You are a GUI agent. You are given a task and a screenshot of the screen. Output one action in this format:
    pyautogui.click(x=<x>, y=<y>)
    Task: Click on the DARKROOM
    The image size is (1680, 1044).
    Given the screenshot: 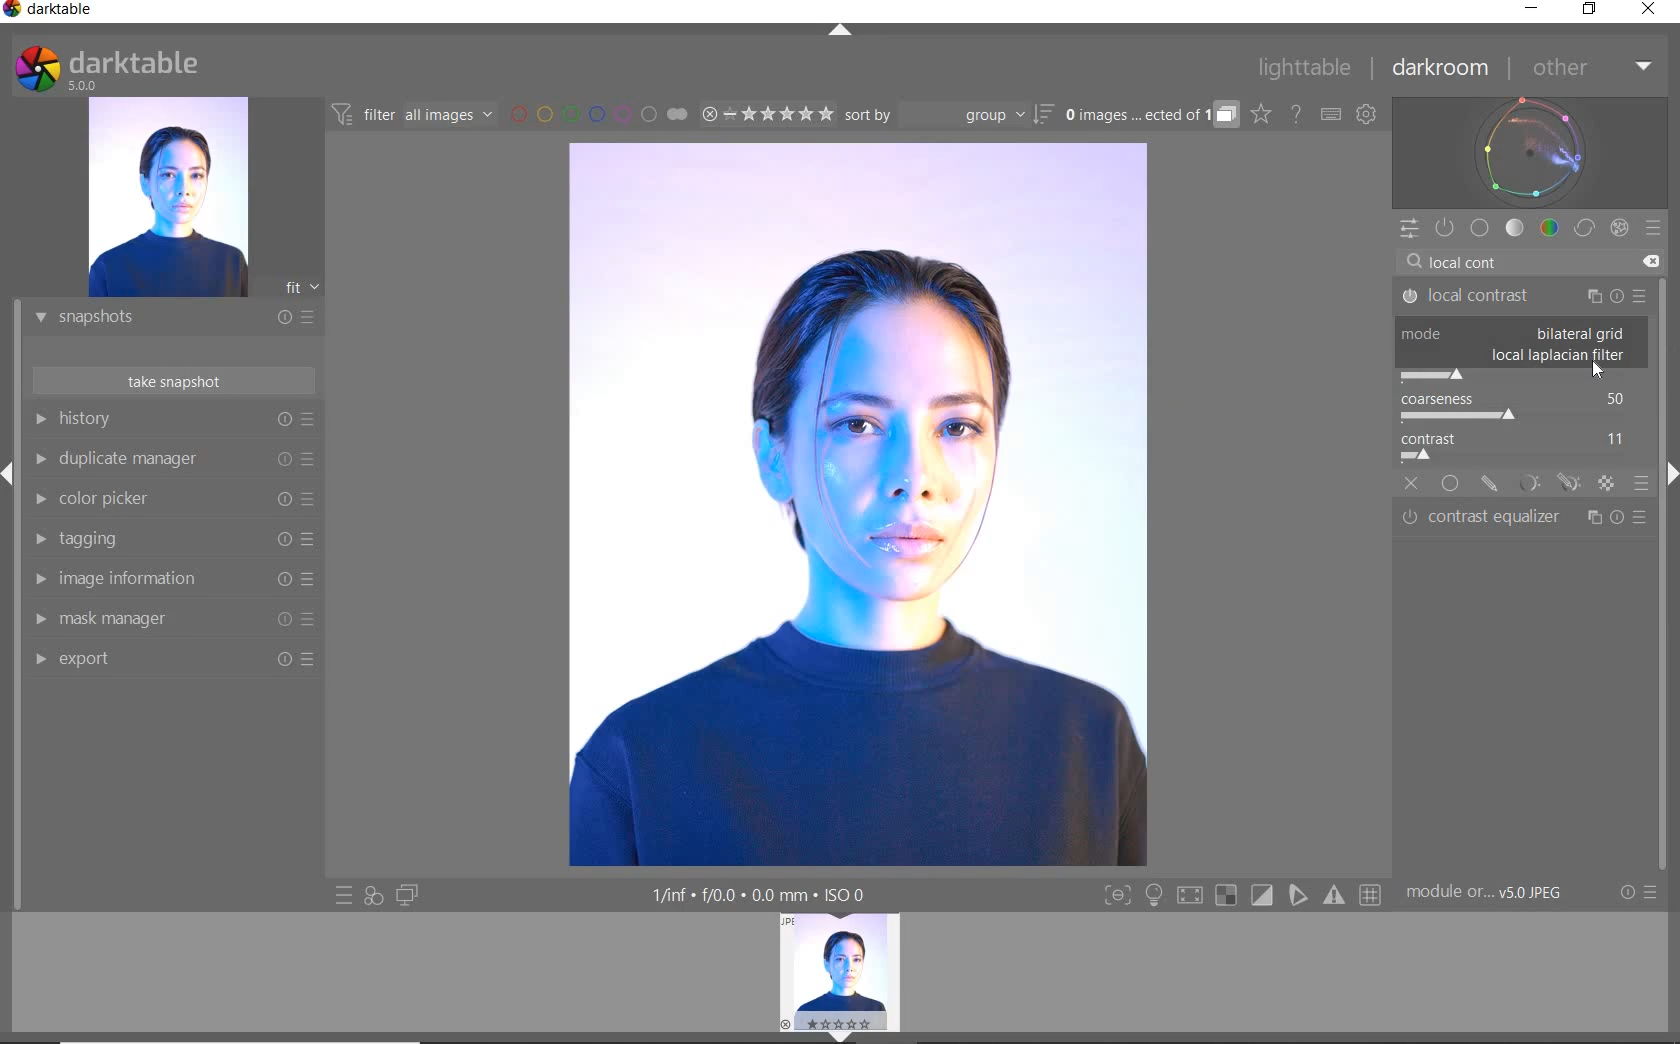 What is the action you would take?
    pyautogui.click(x=1441, y=69)
    